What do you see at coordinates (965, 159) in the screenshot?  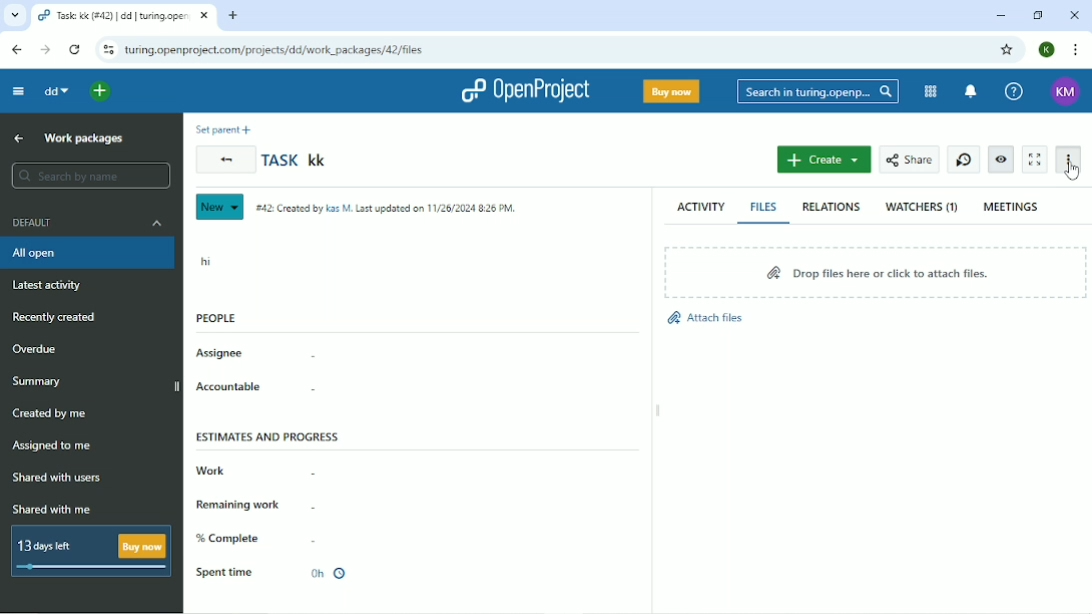 I see `Start new timer` at bounding box center [965, 159].